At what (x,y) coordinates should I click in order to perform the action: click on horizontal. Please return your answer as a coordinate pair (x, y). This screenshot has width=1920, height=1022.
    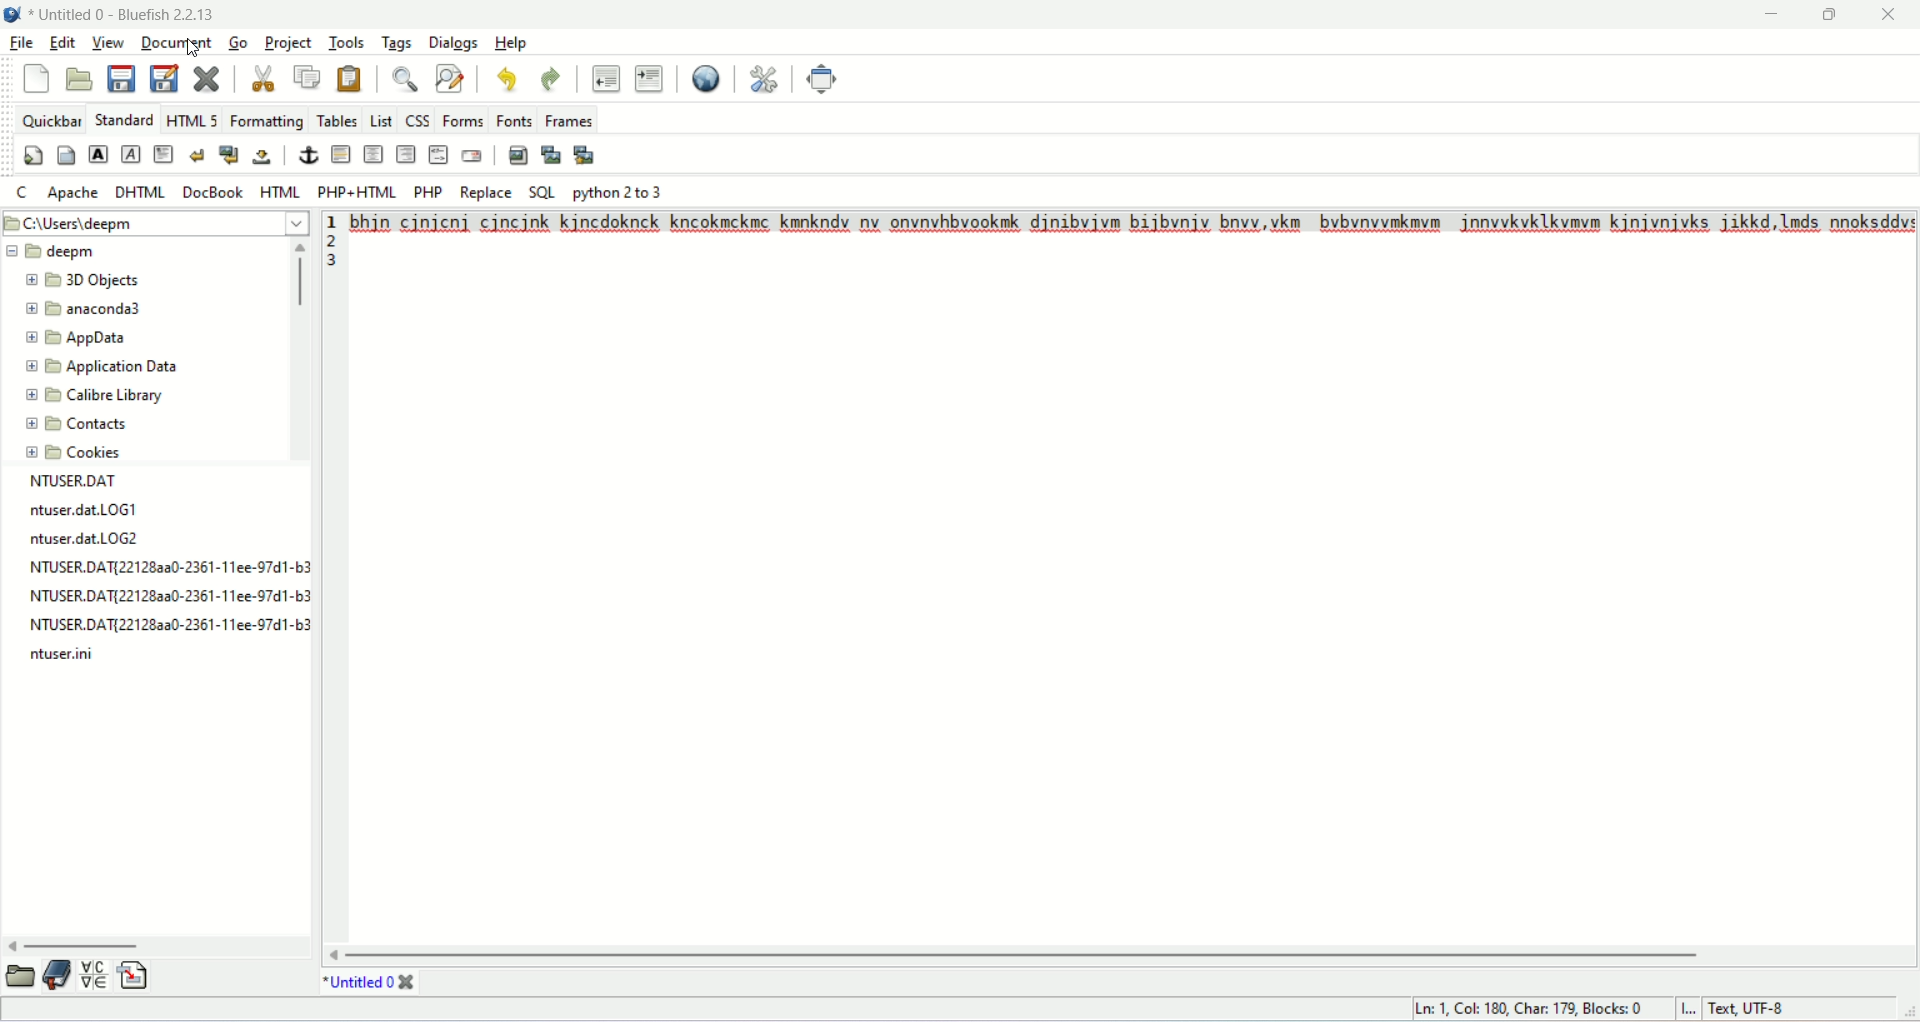
    Looking at the image, I should click on (343, 156).